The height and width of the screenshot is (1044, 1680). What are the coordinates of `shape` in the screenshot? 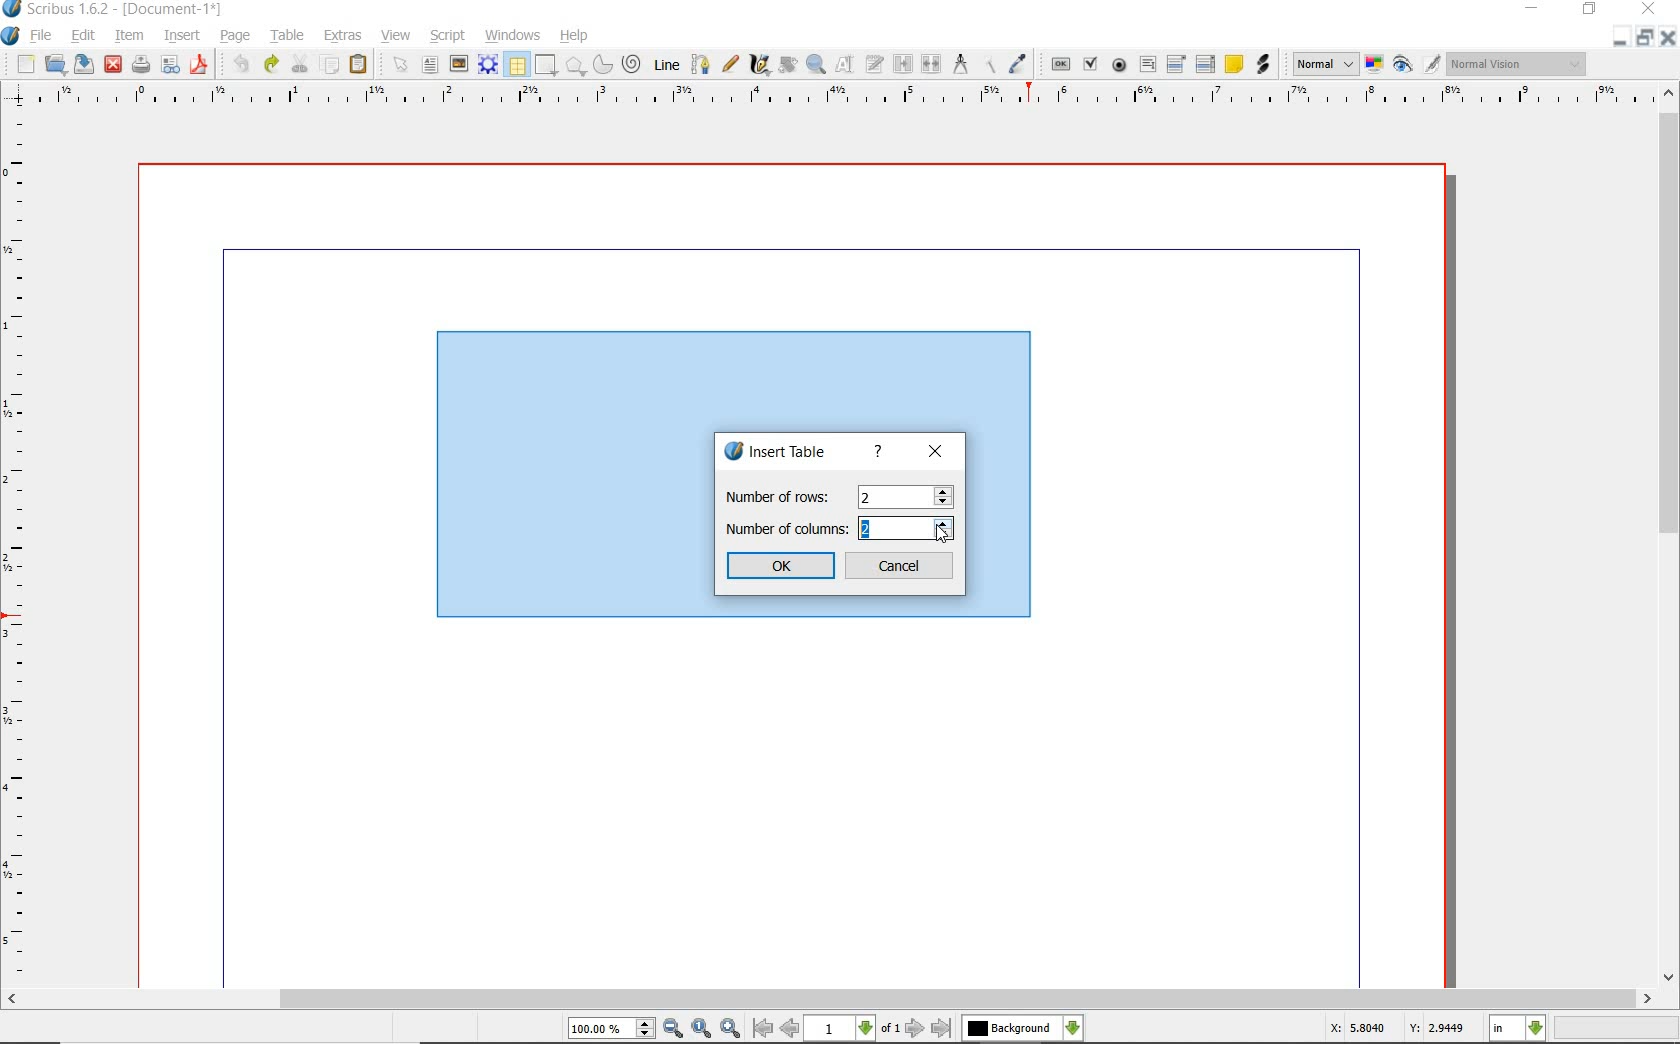 It's located at (544, 66).